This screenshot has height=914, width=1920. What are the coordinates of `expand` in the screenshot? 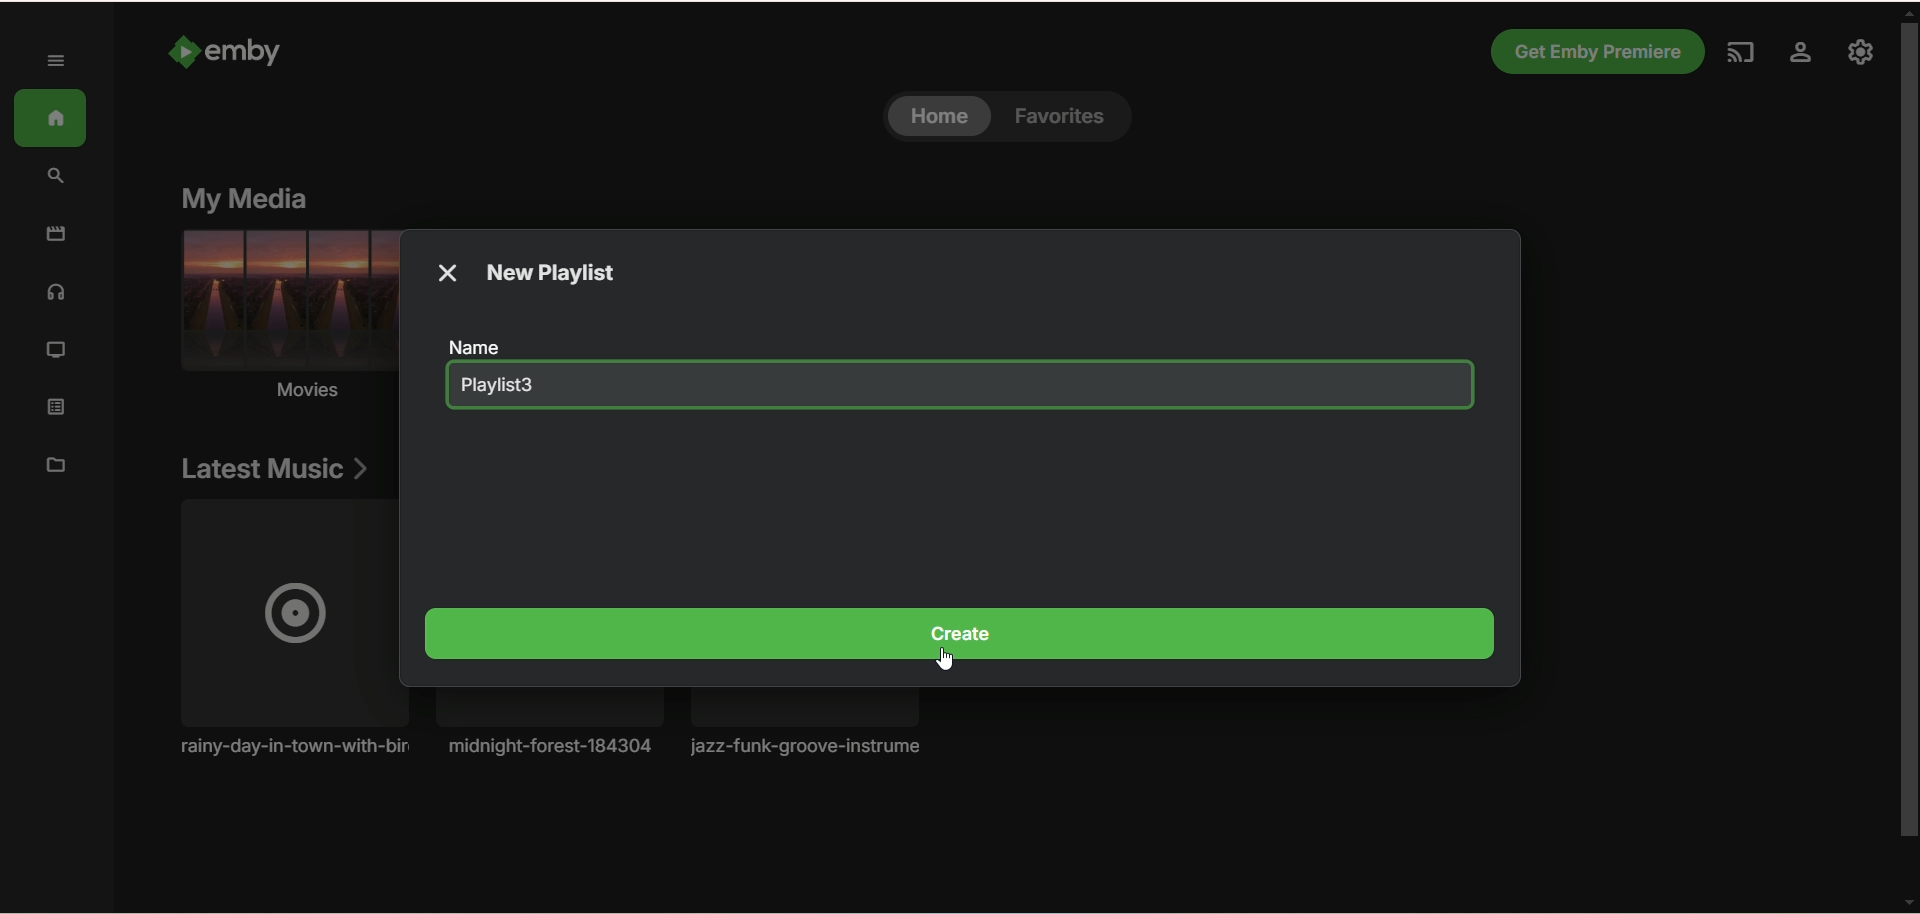 It's located at (58, 61).